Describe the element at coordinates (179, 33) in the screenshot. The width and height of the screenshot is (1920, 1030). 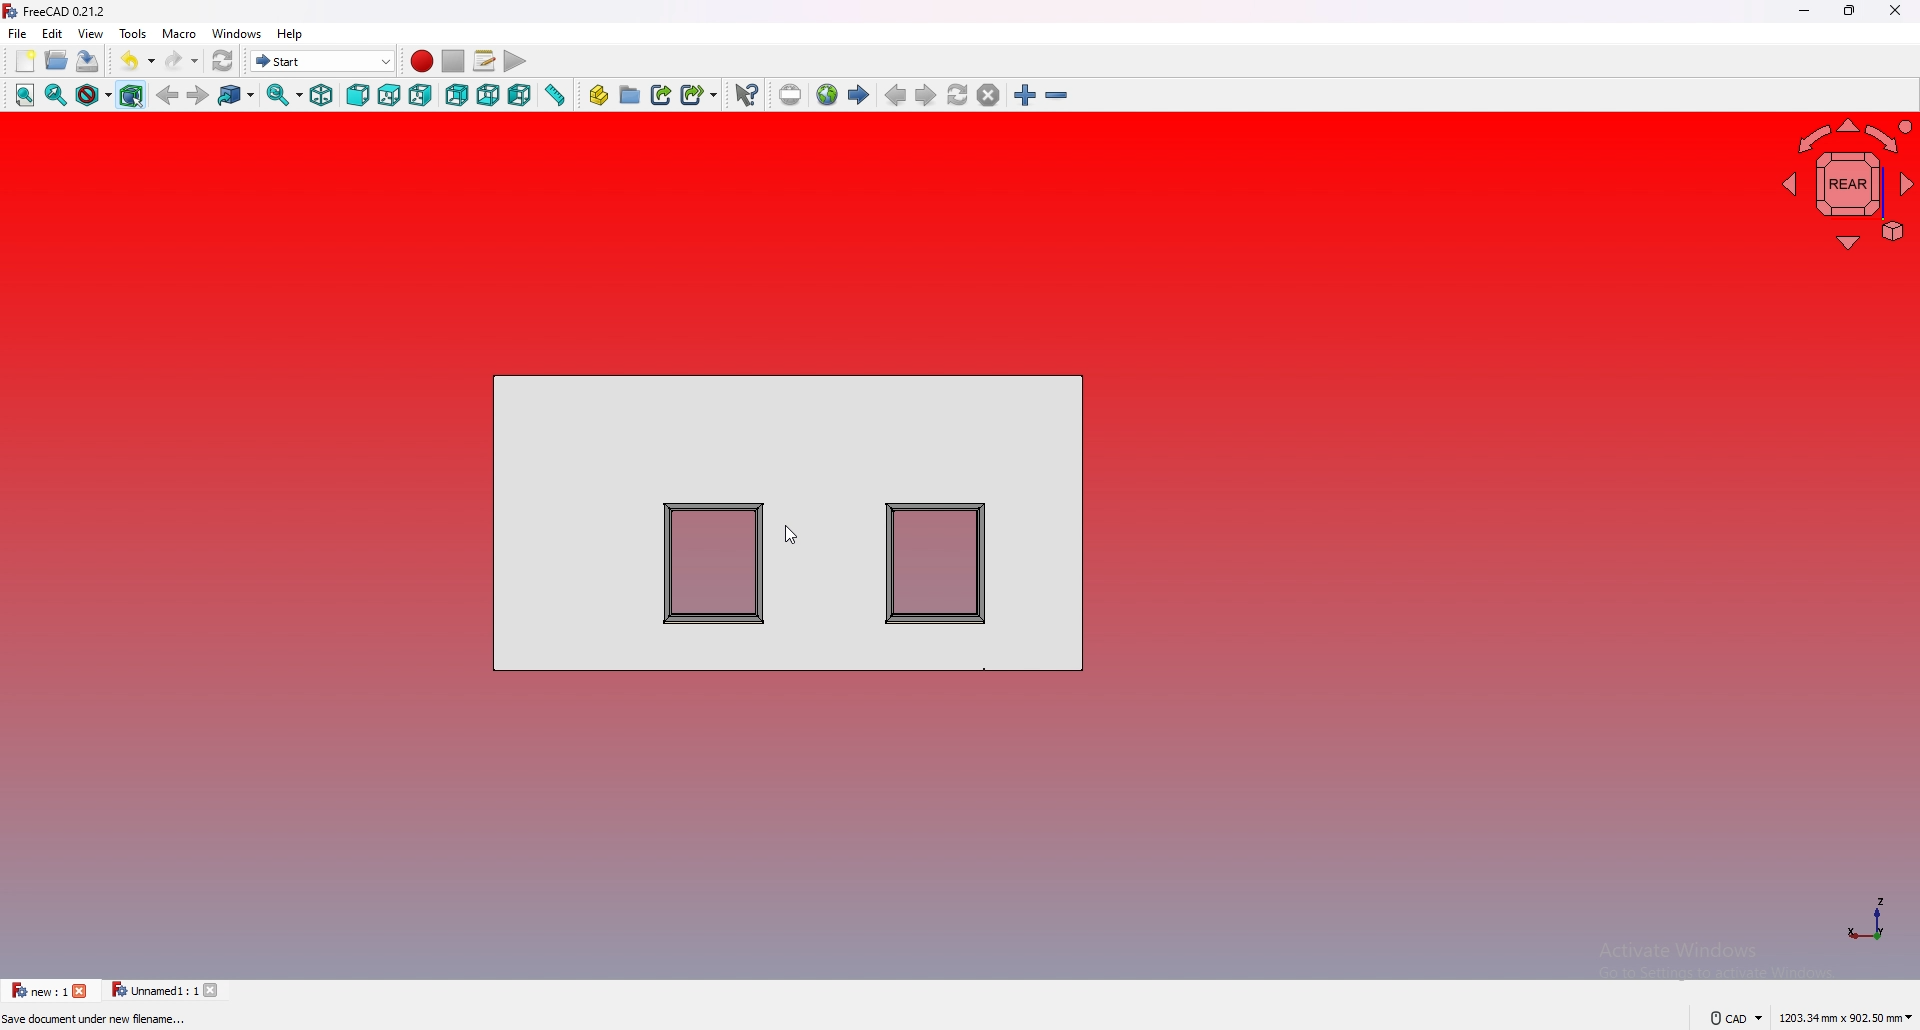
I see `macro` at that location.